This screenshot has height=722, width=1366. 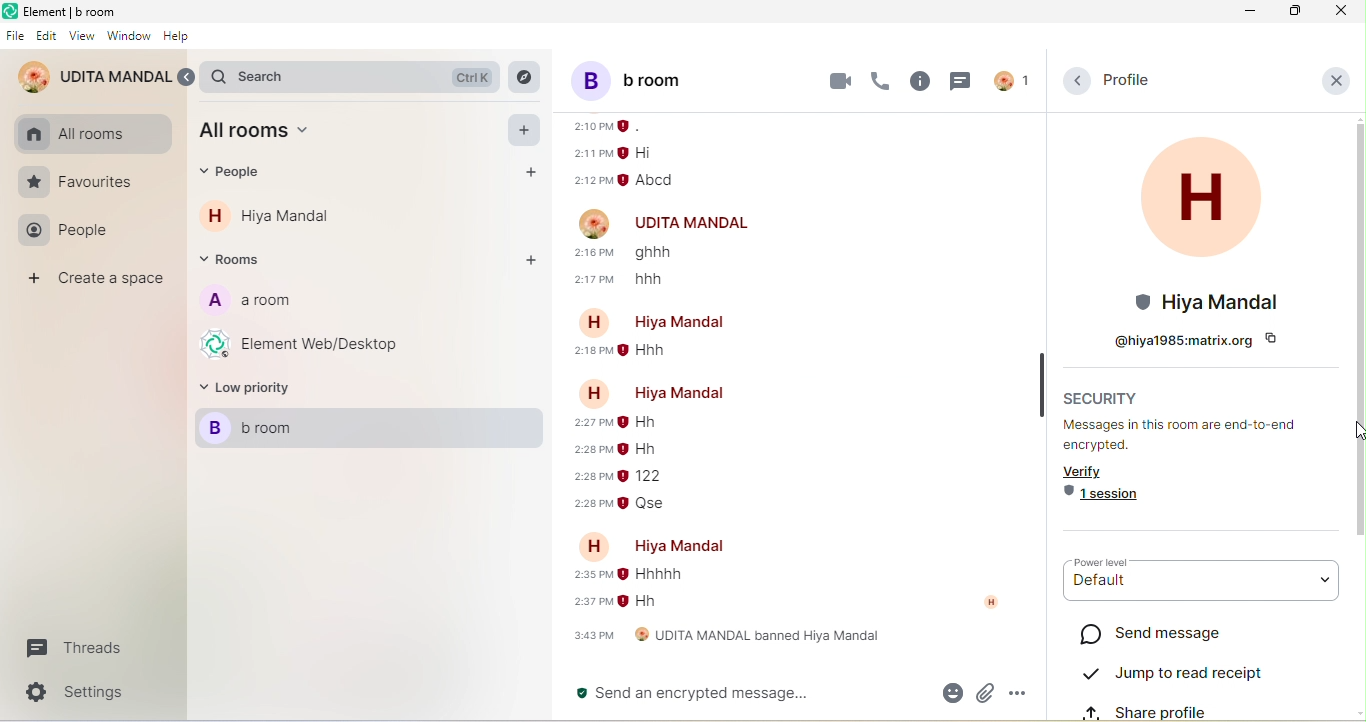 What do you see at coordinates (591, 576) in the screenshot?
I see `sending message time` at bounding box center [591, 576].